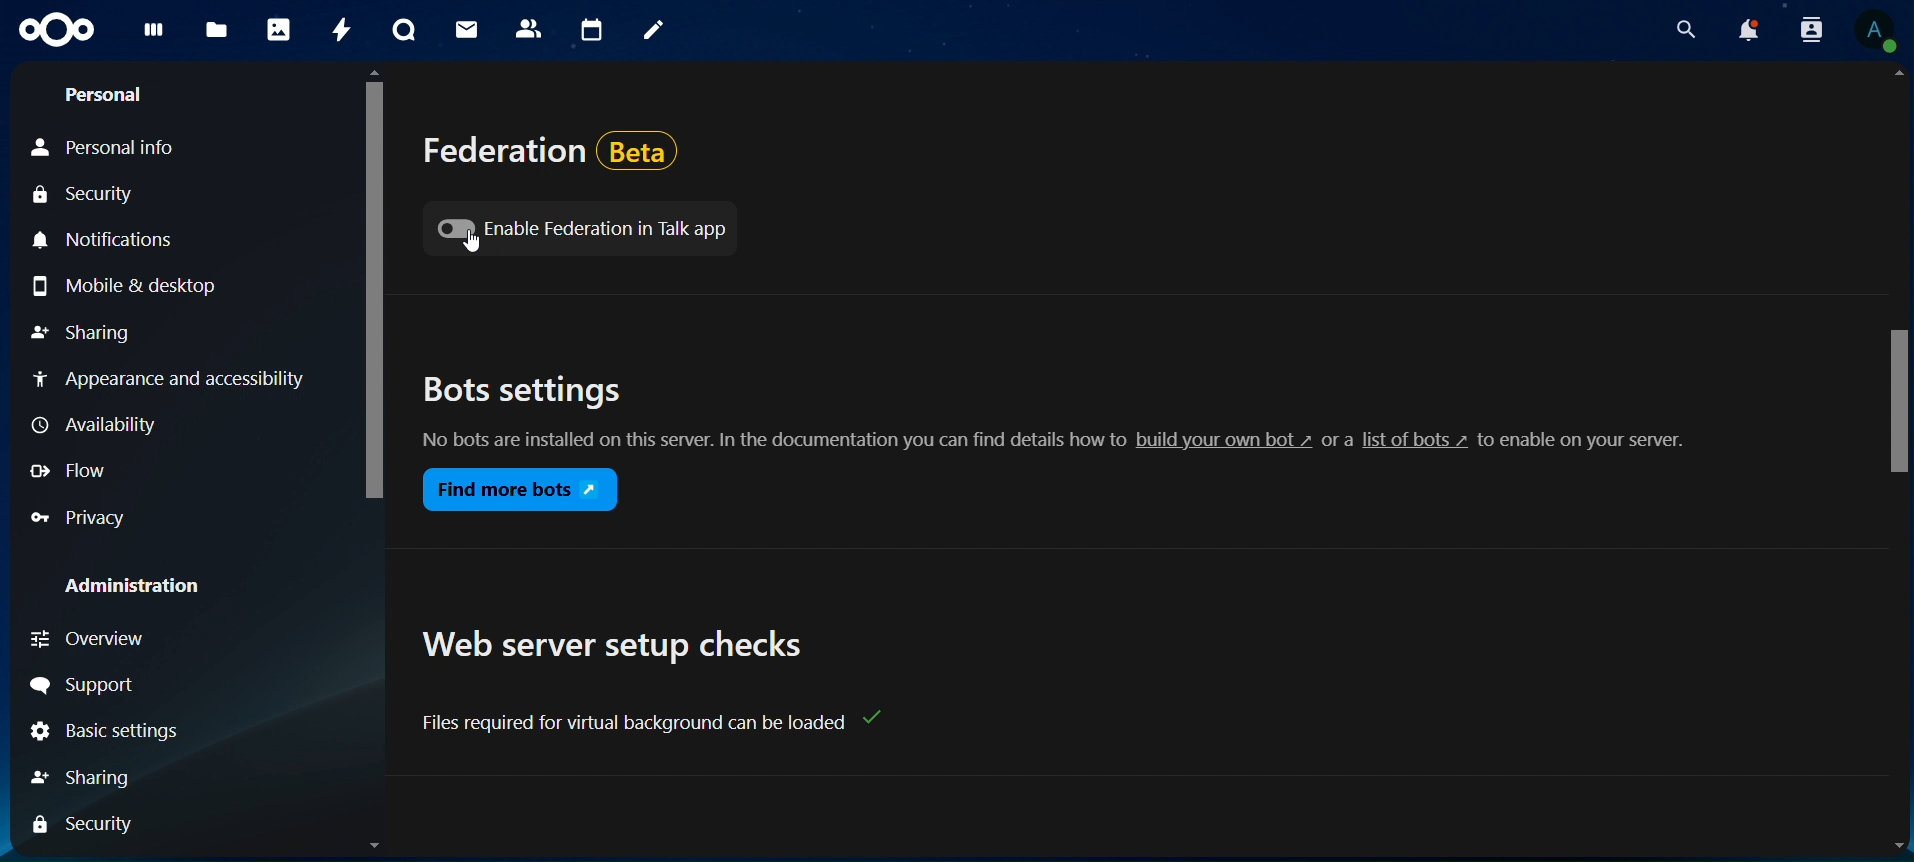 The image size is (1914, 862). Describe the element at coordinates (341, 29) in the screenshot. I see `activity` at that location.